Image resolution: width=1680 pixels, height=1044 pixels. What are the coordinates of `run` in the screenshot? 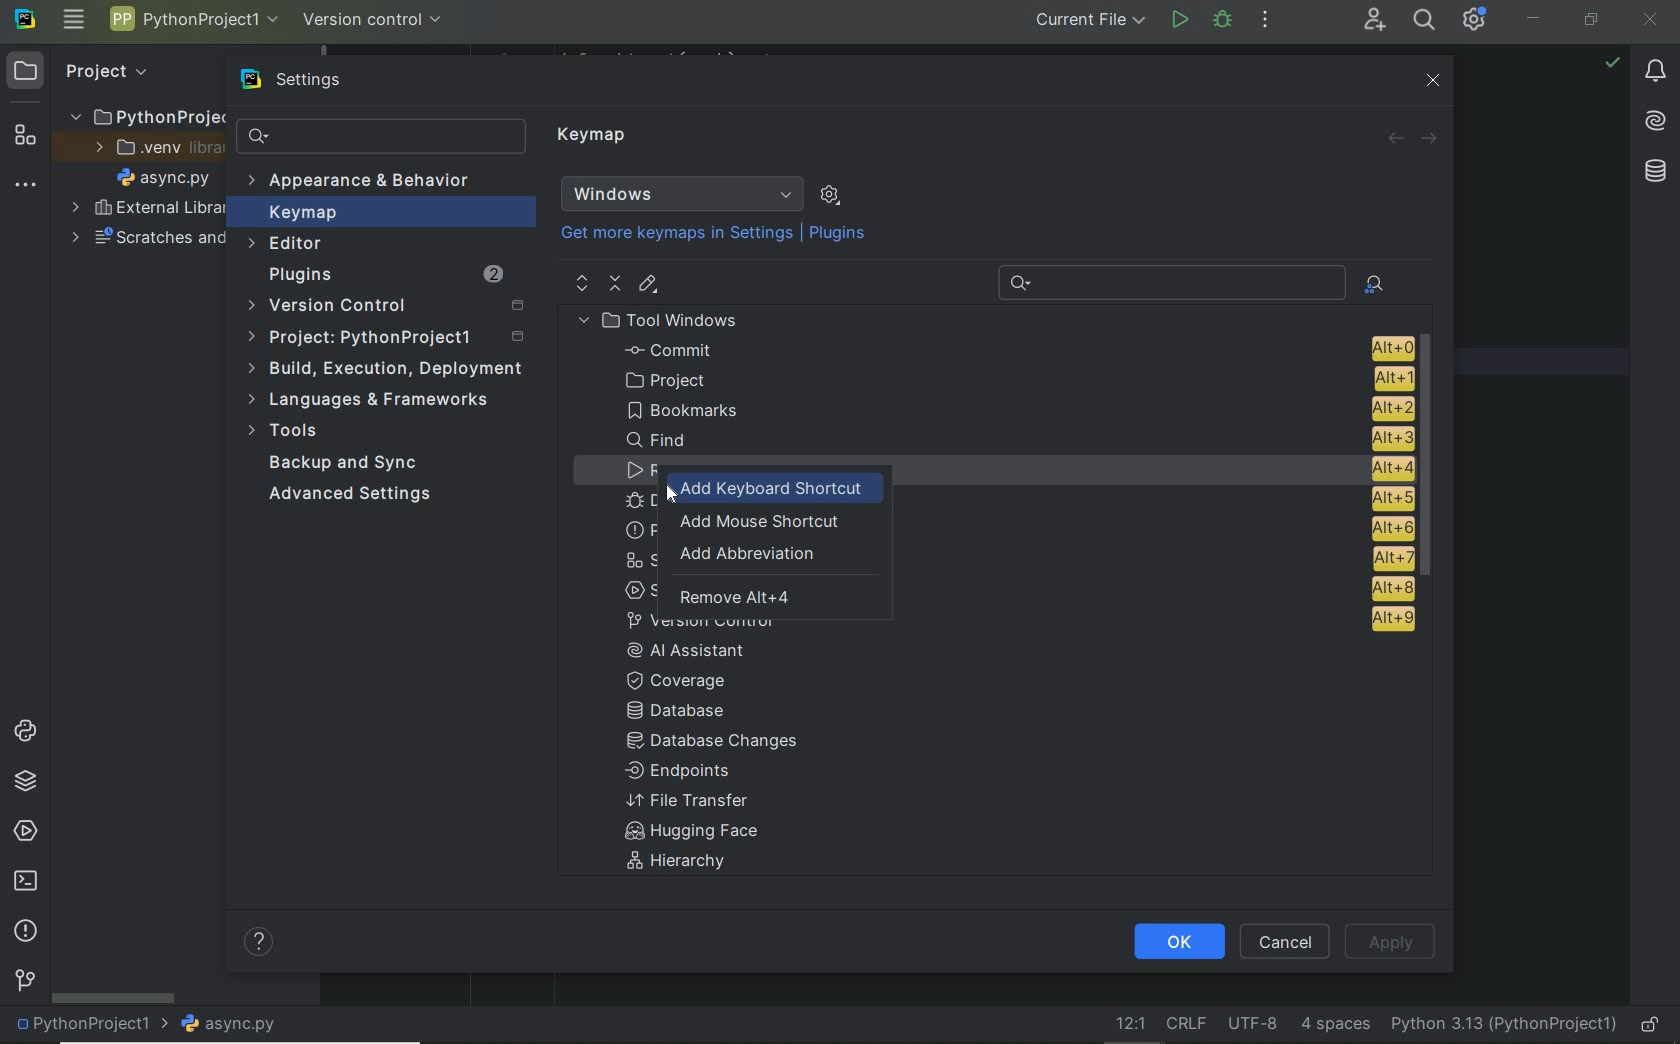 It's located at (1179, 22).